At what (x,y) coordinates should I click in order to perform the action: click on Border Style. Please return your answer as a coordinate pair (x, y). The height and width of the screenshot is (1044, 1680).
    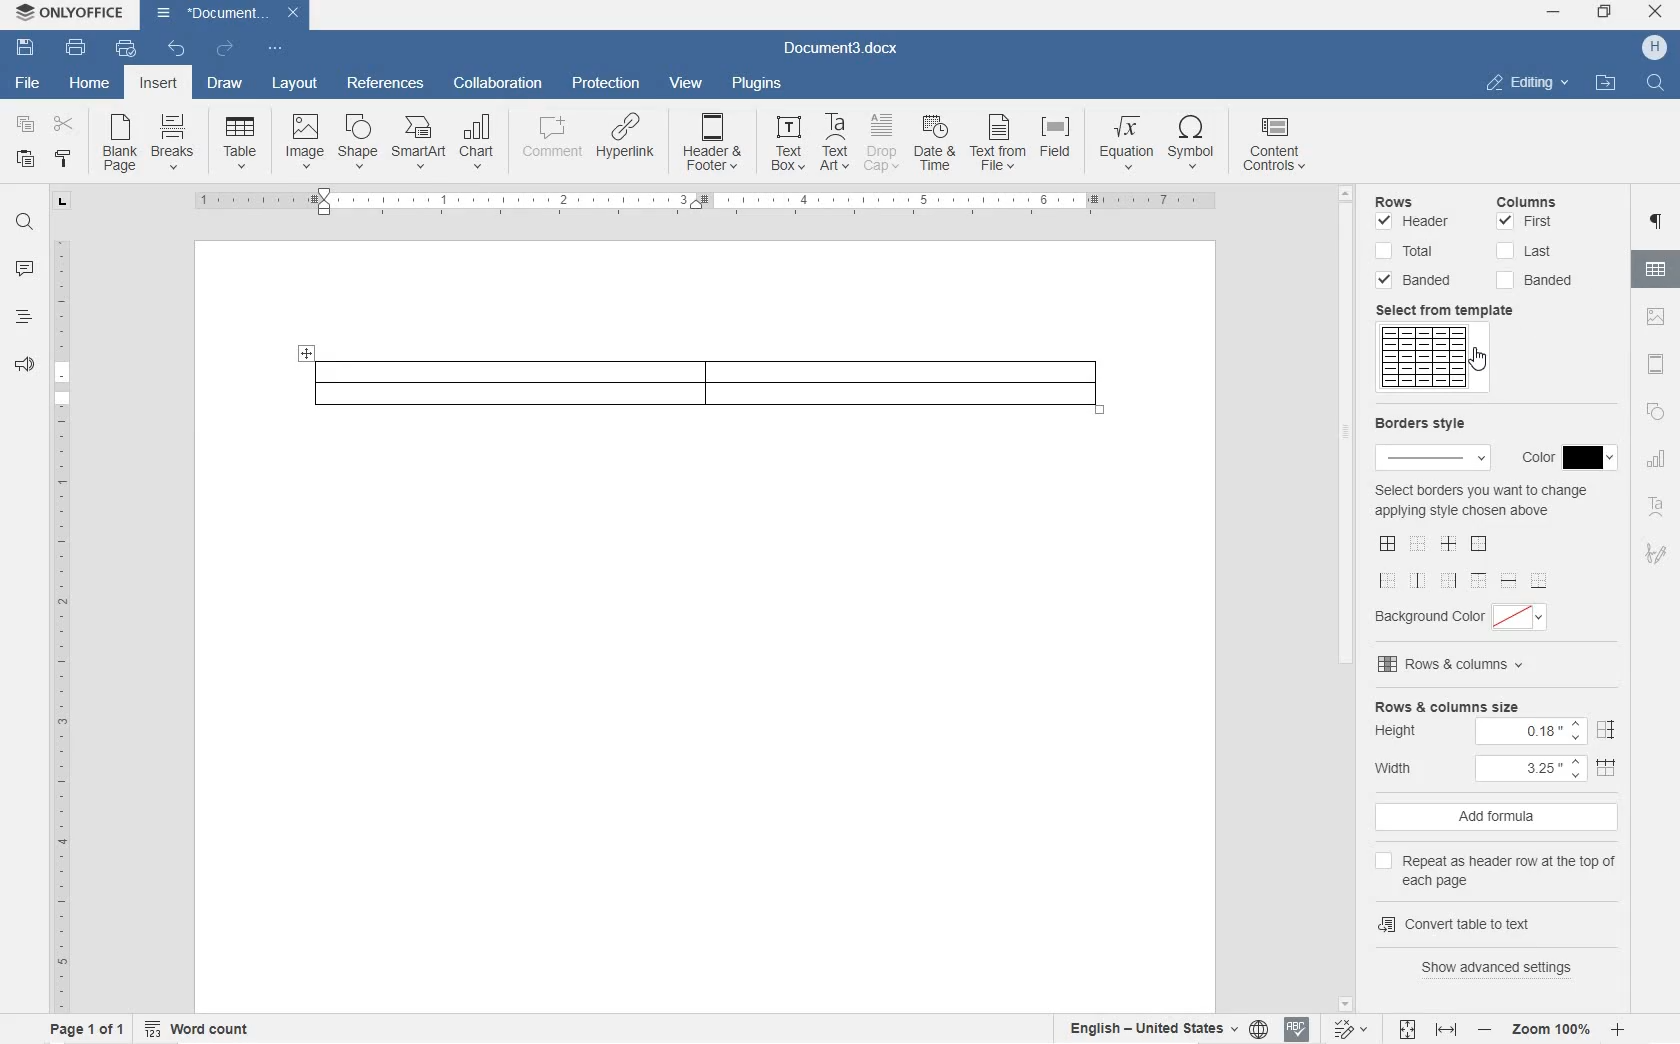
    Looking at the image, I should click on (1430, 439).